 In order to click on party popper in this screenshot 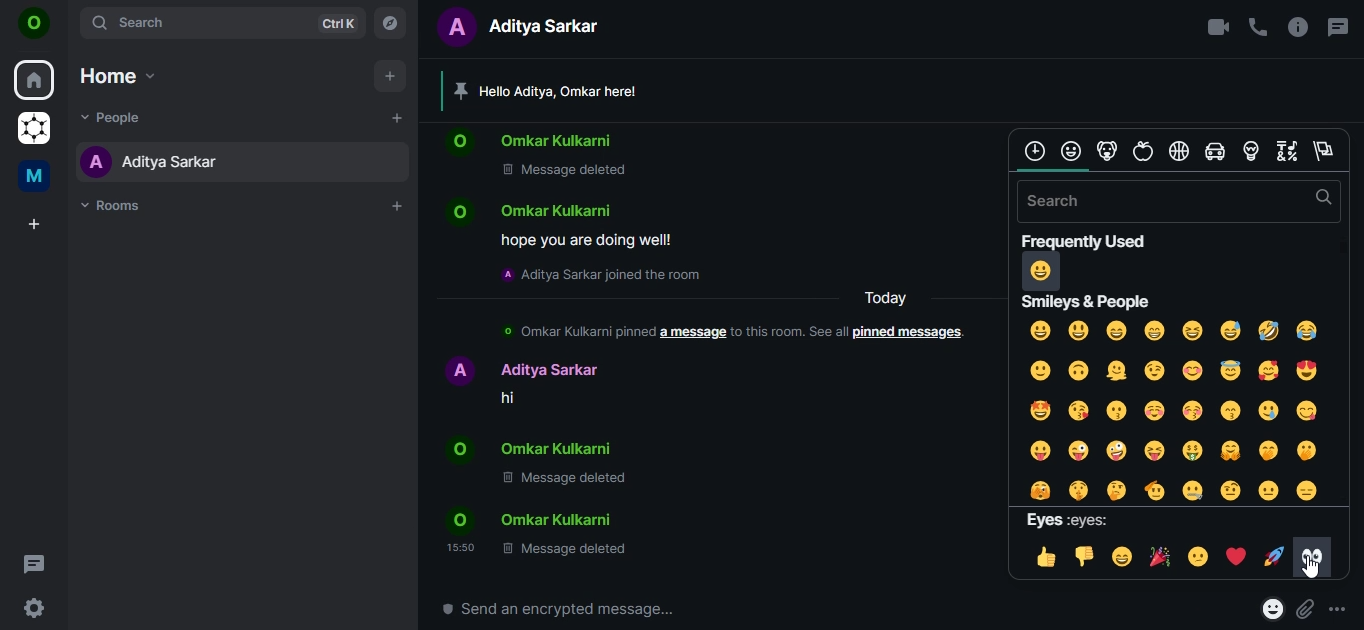, I will do `click(1159, 559)`.